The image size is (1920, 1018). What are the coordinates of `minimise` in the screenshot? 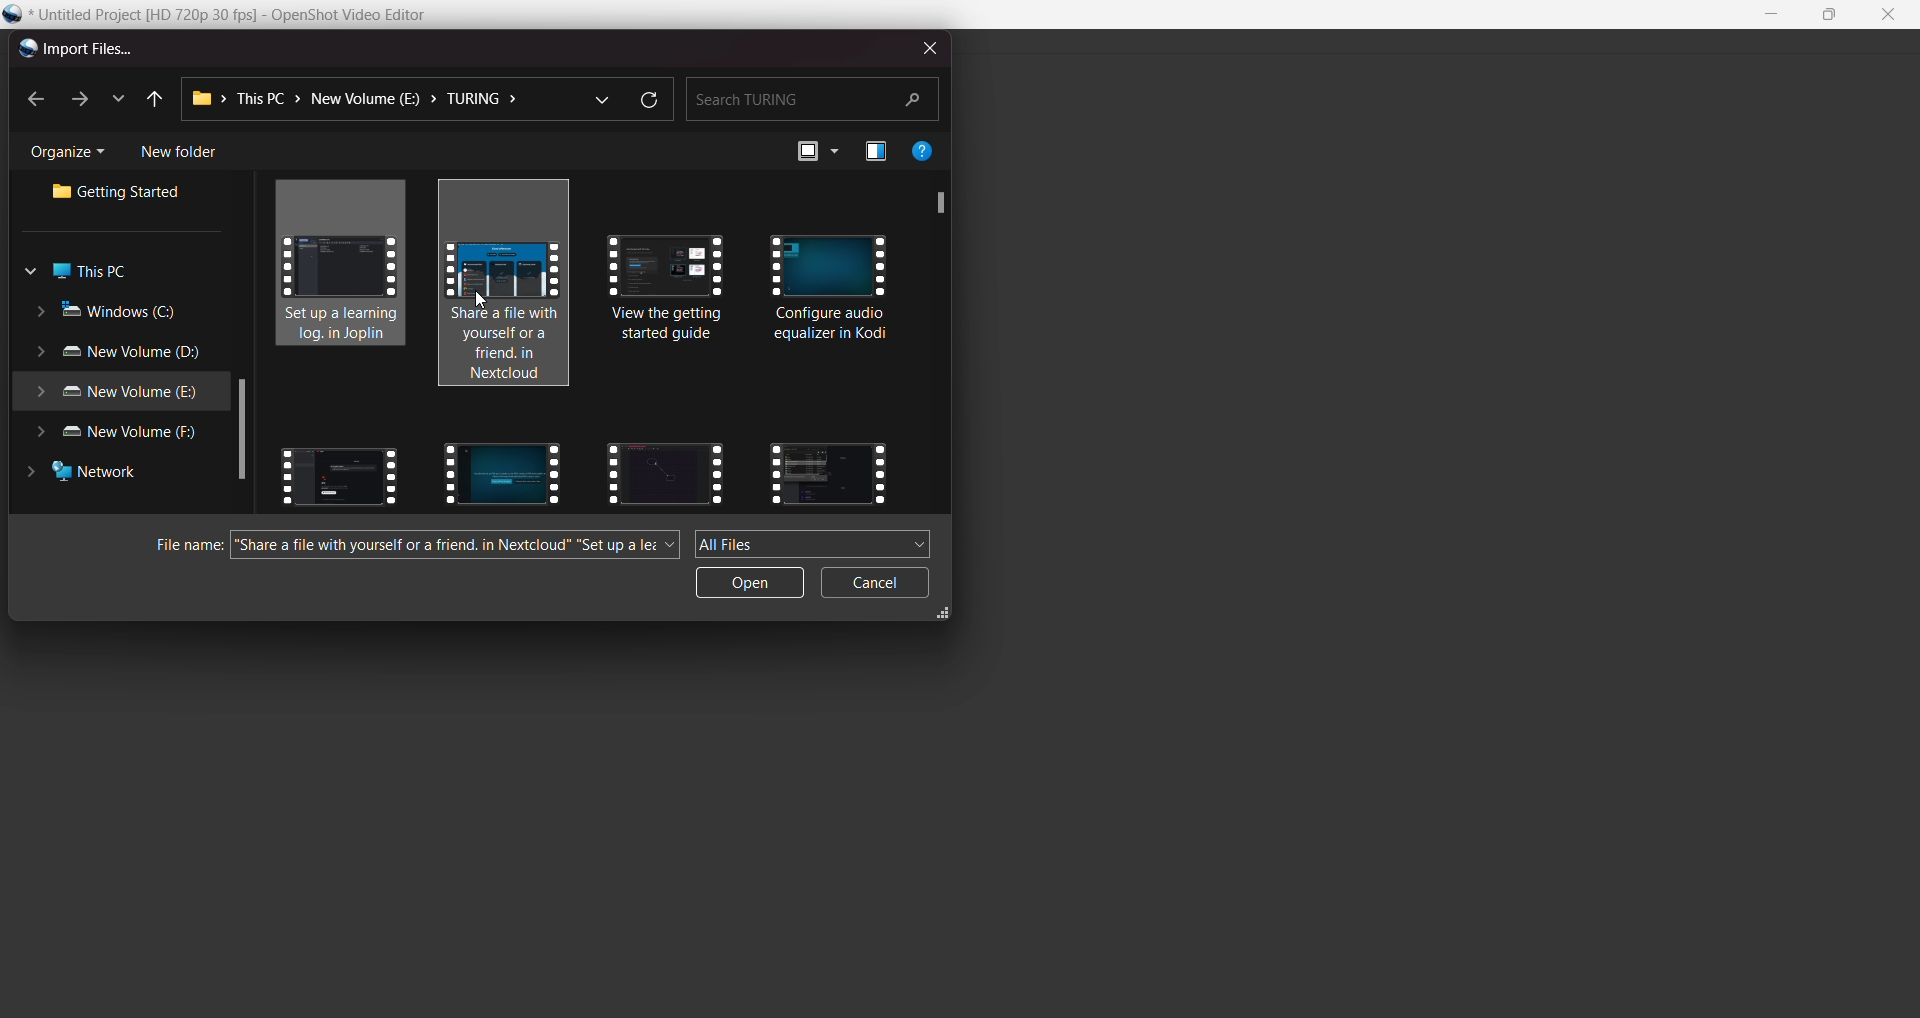 It's located at (1773, 15).